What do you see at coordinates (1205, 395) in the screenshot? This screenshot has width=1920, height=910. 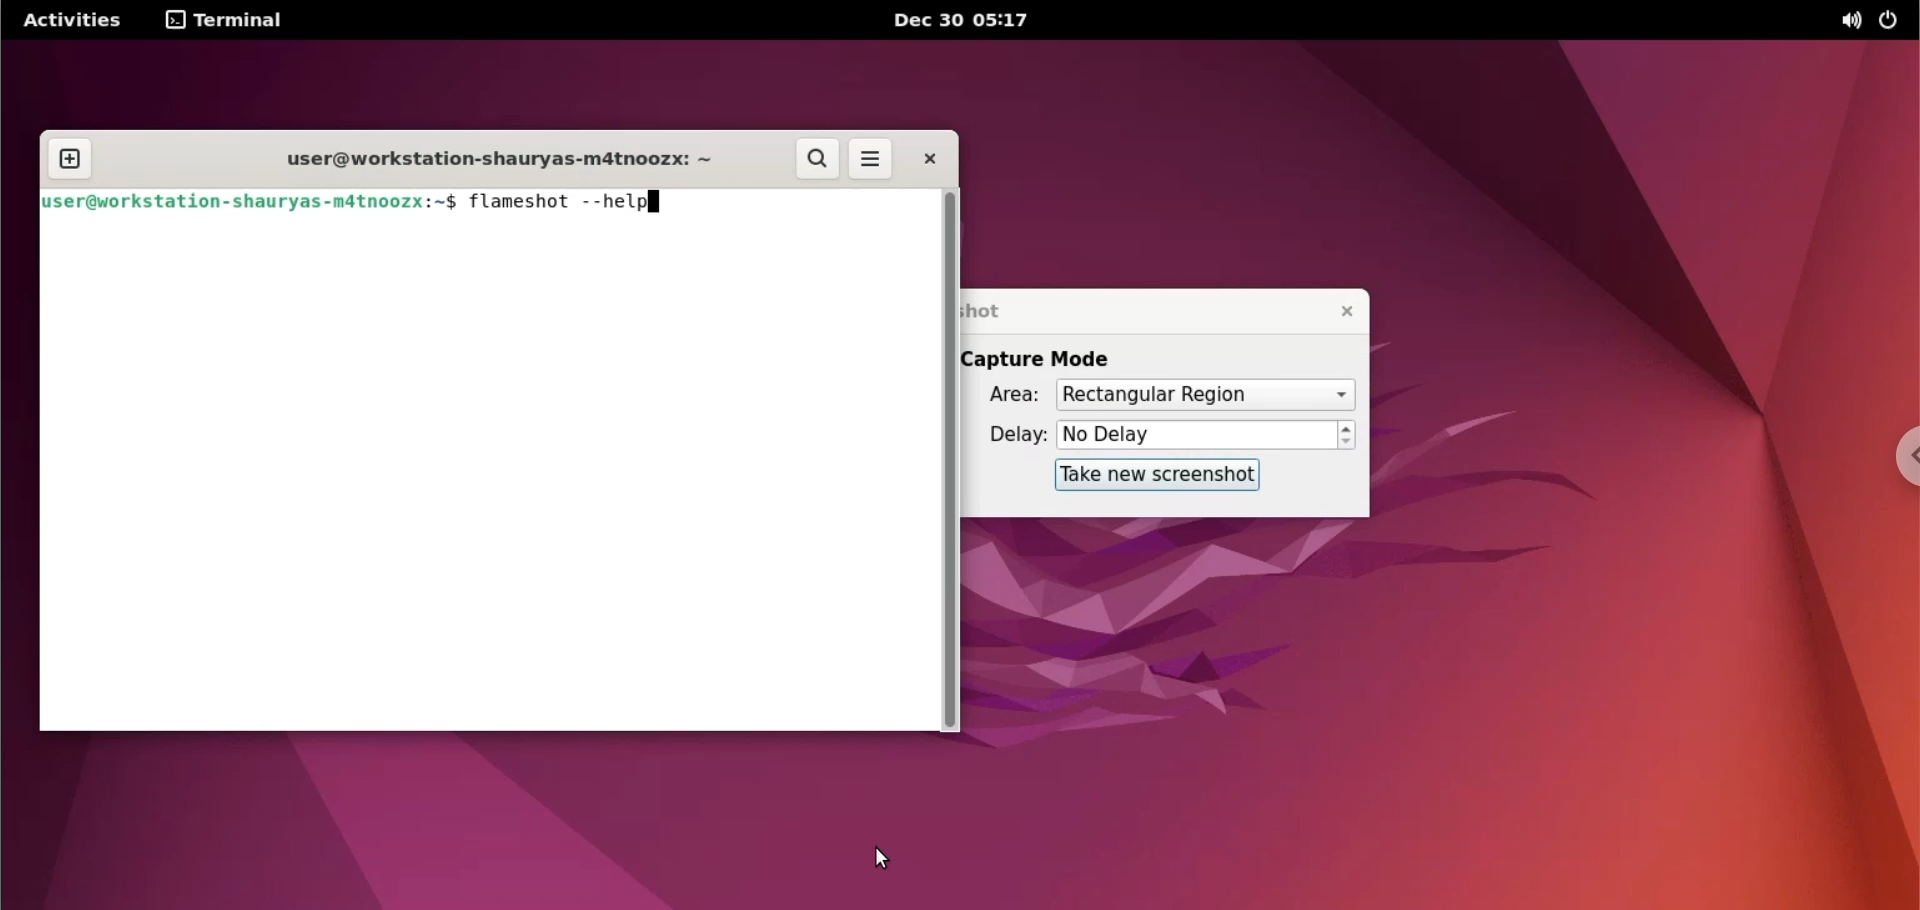 I see `area options` at bounding box center [1205, 395].